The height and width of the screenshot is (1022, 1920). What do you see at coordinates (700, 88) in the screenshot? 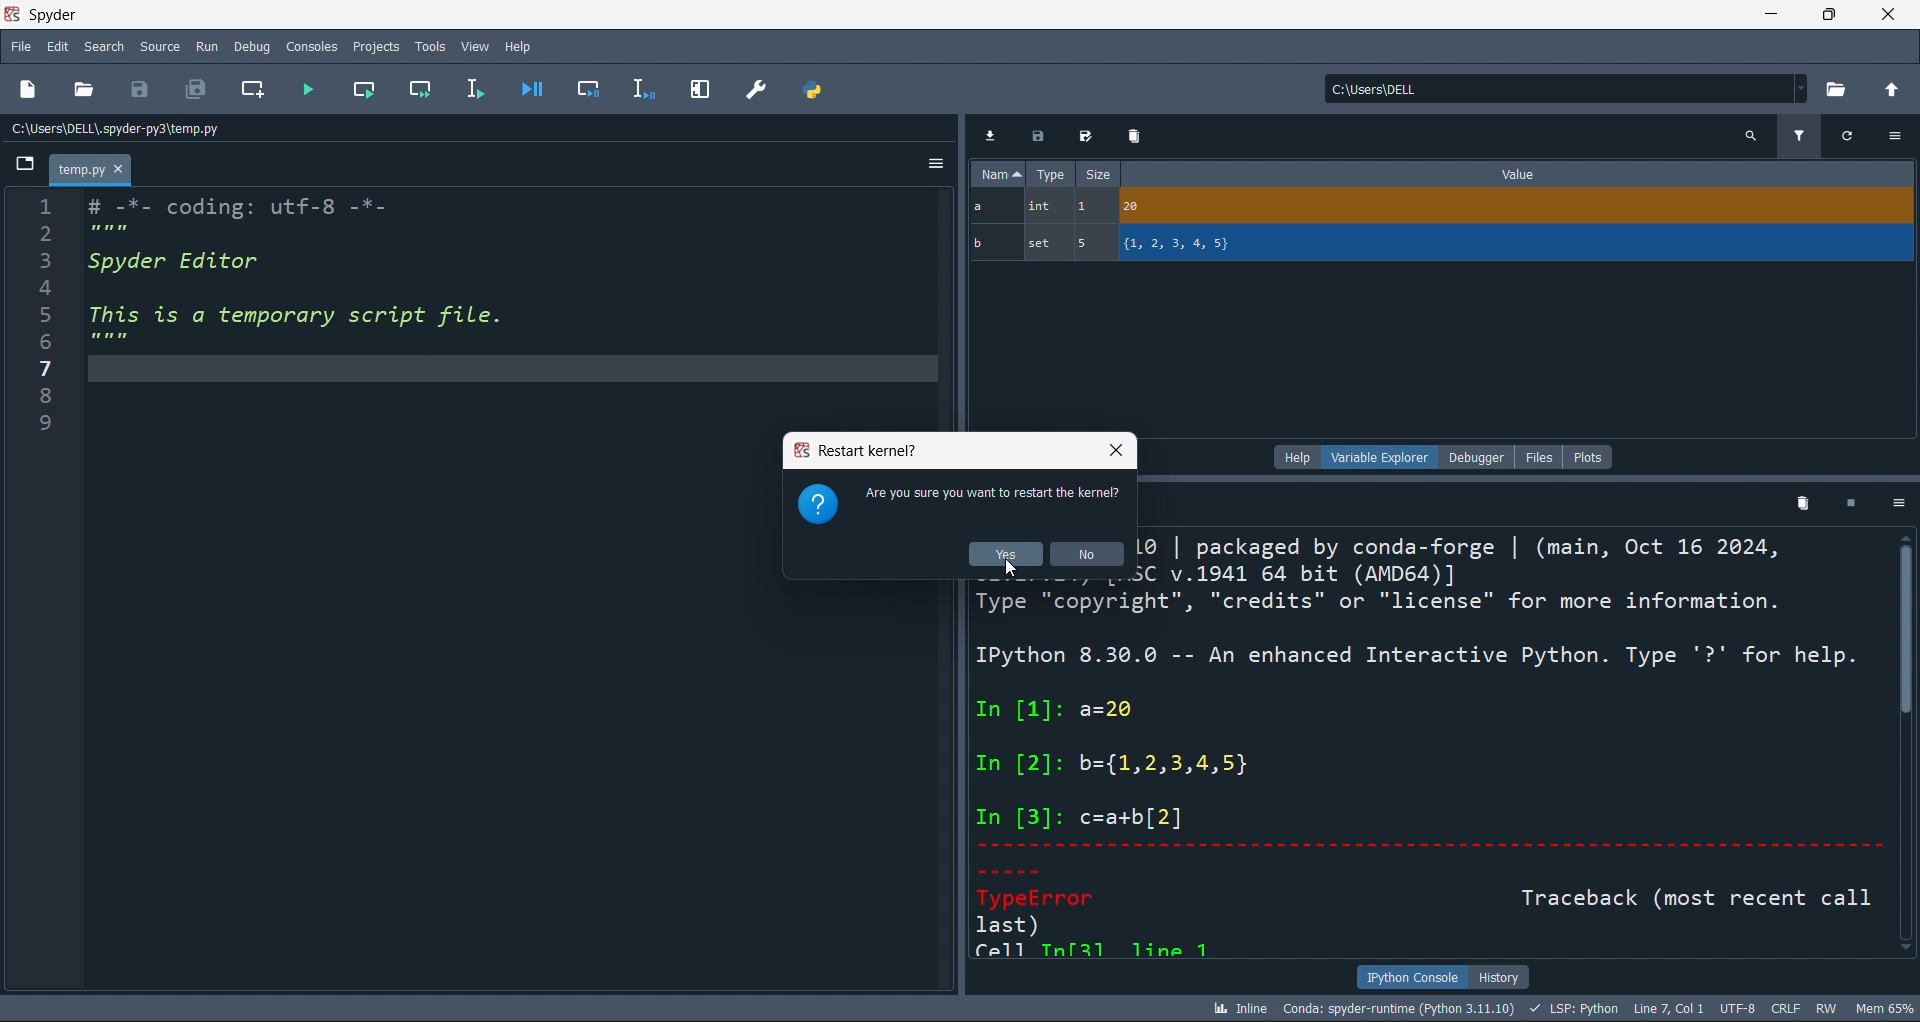
I see `expand pane` at bounding box center [700, 88].